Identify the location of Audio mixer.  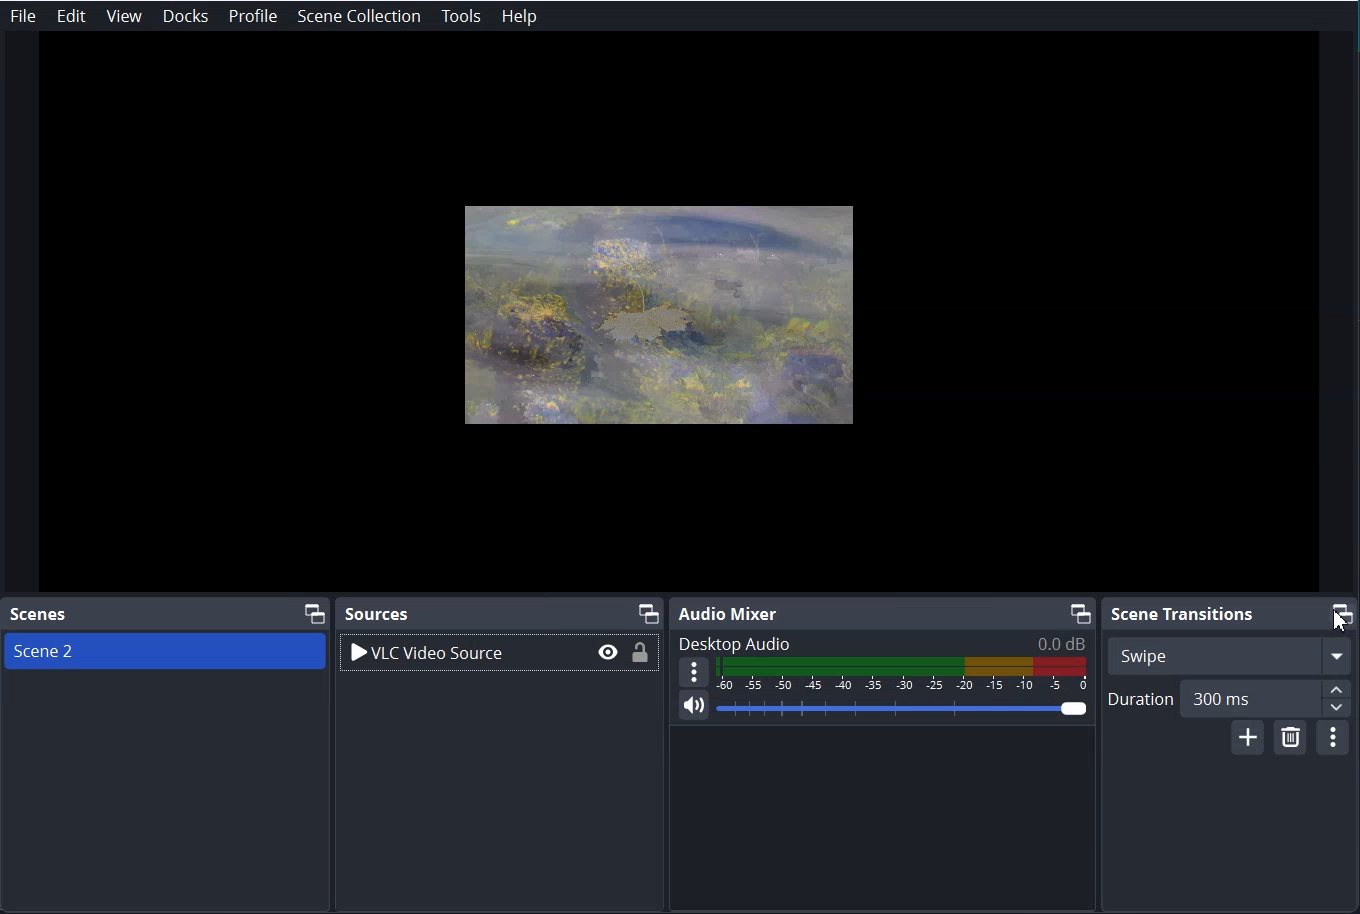
(730, 613).